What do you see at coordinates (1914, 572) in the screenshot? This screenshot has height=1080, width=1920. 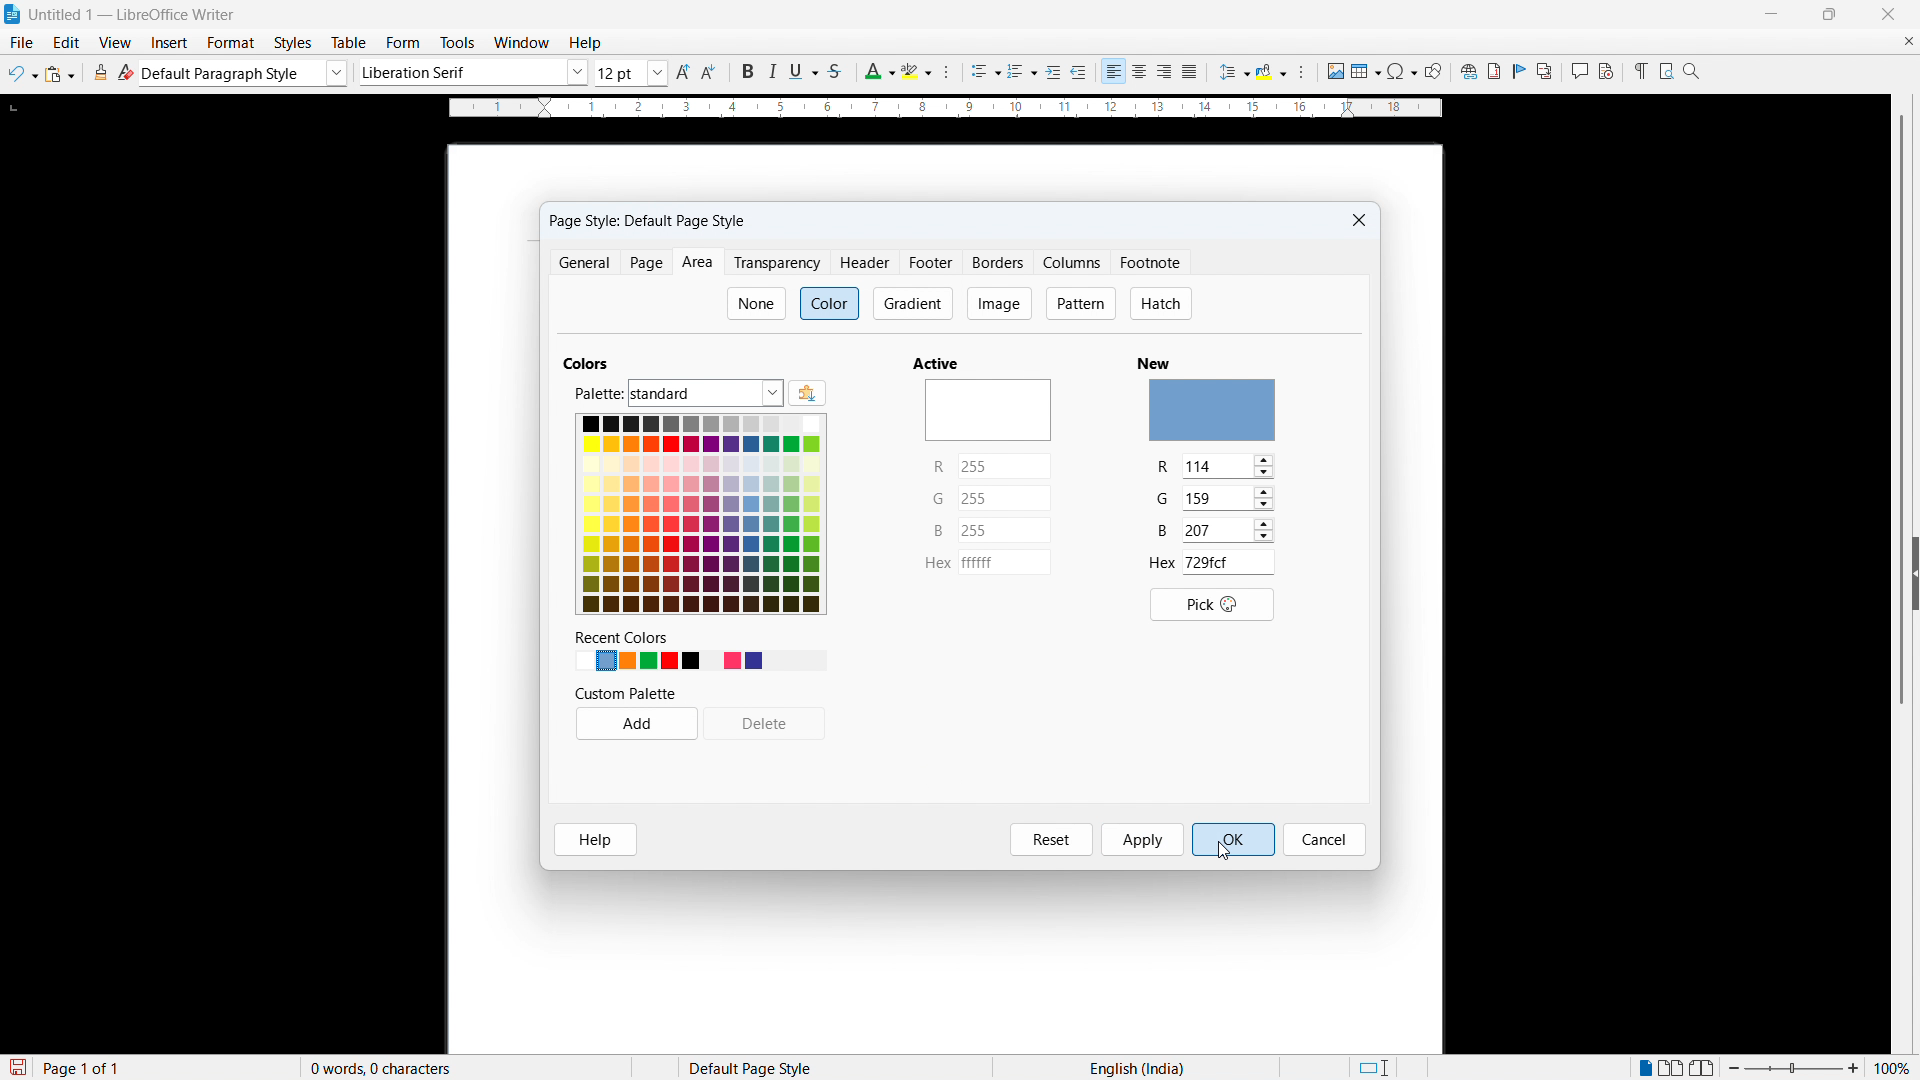 I see `expand sidebar` at bounding box center [1914, 572].